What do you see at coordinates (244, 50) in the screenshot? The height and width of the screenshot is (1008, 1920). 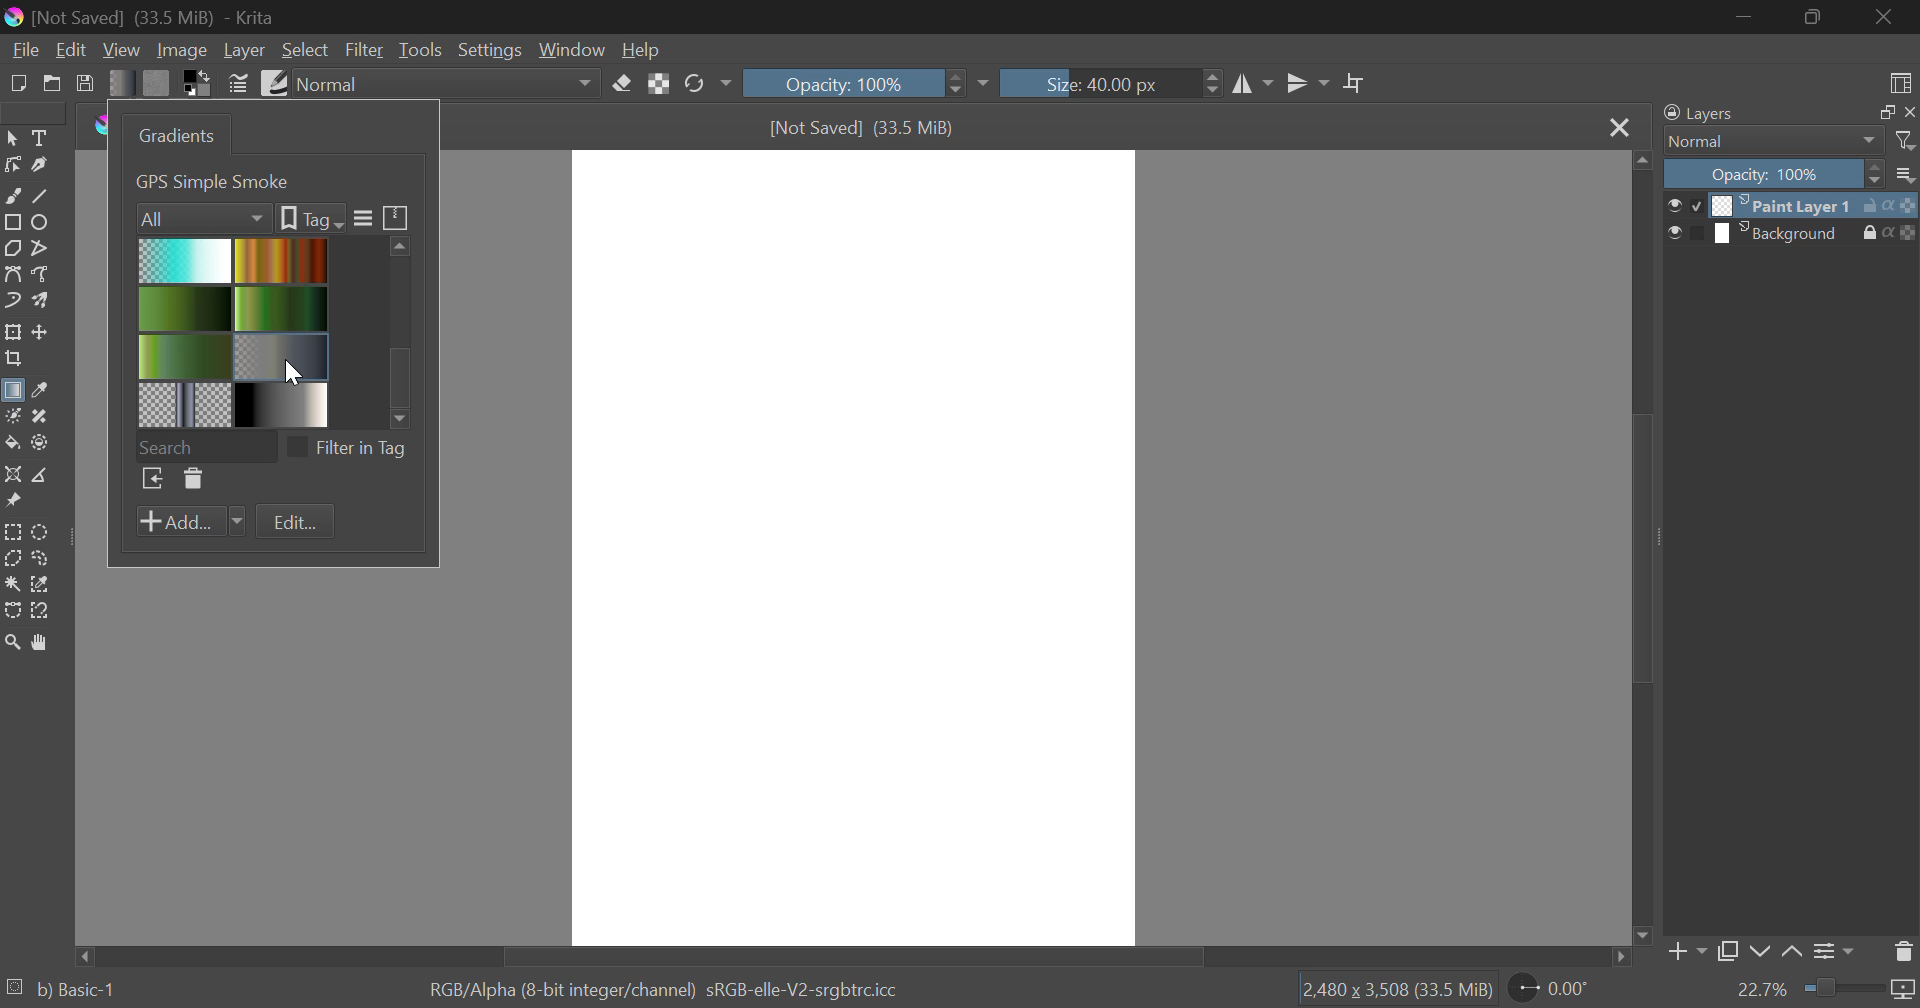 I see `Layer` at bounding box center [244, 50].